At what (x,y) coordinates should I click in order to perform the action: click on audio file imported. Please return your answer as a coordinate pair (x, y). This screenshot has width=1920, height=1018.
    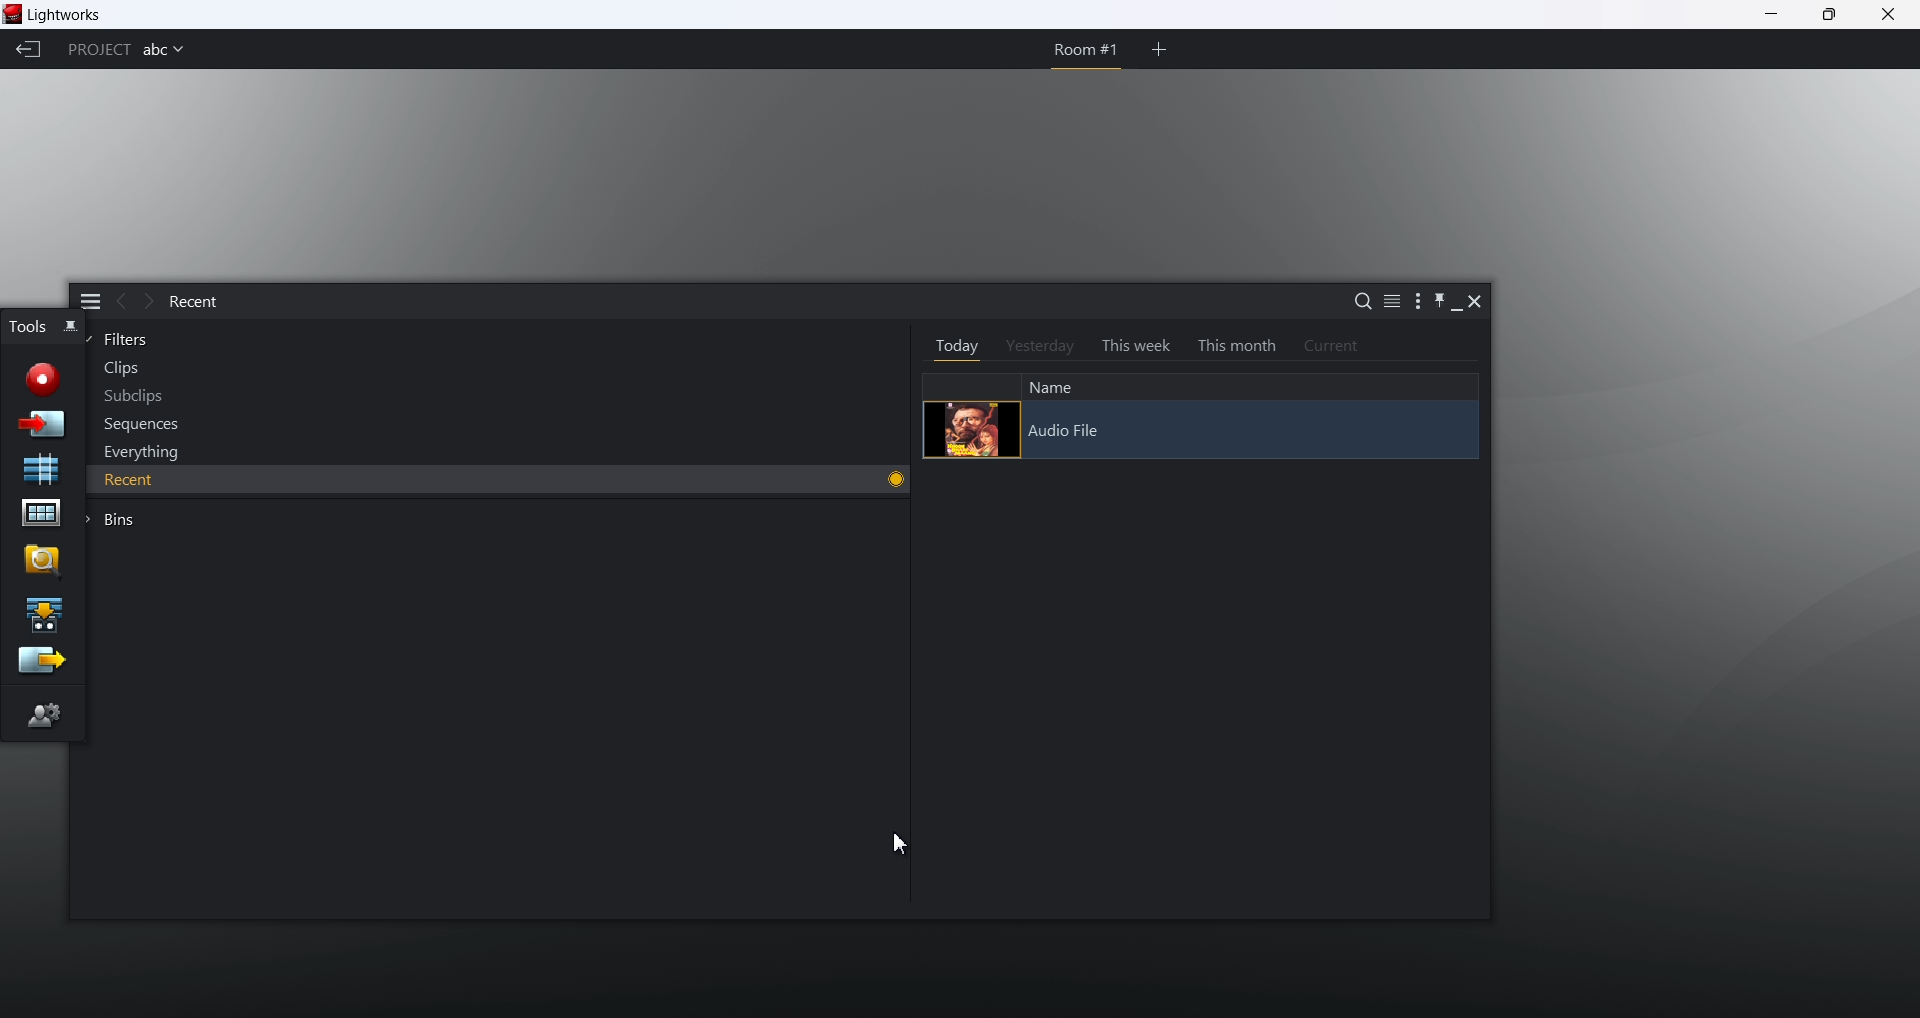
    Looking at the image, I should click on (1200, 429).